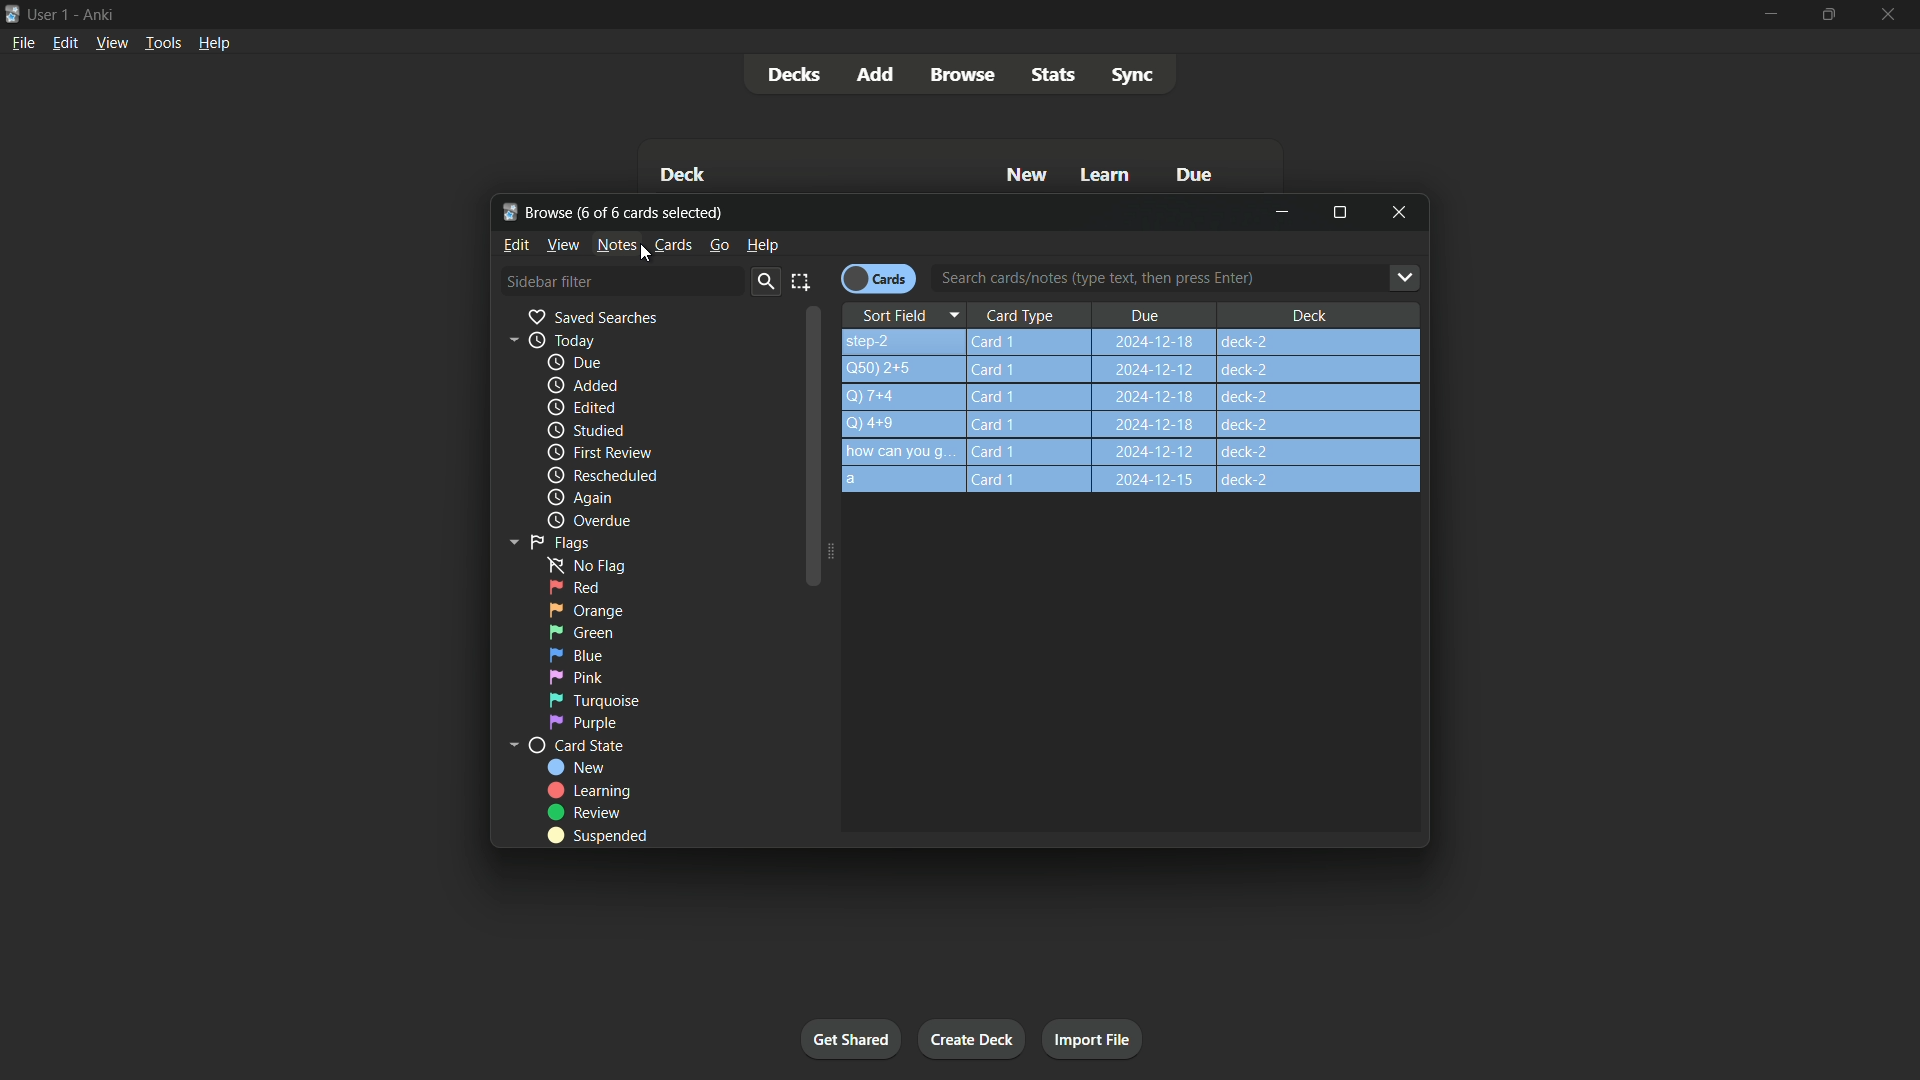 This screenshot has height=1080, width=1920. What do you see at coordinates (1340, 212) in the screenshot?
I see `Maximize` at bounding box center [1340, 212].